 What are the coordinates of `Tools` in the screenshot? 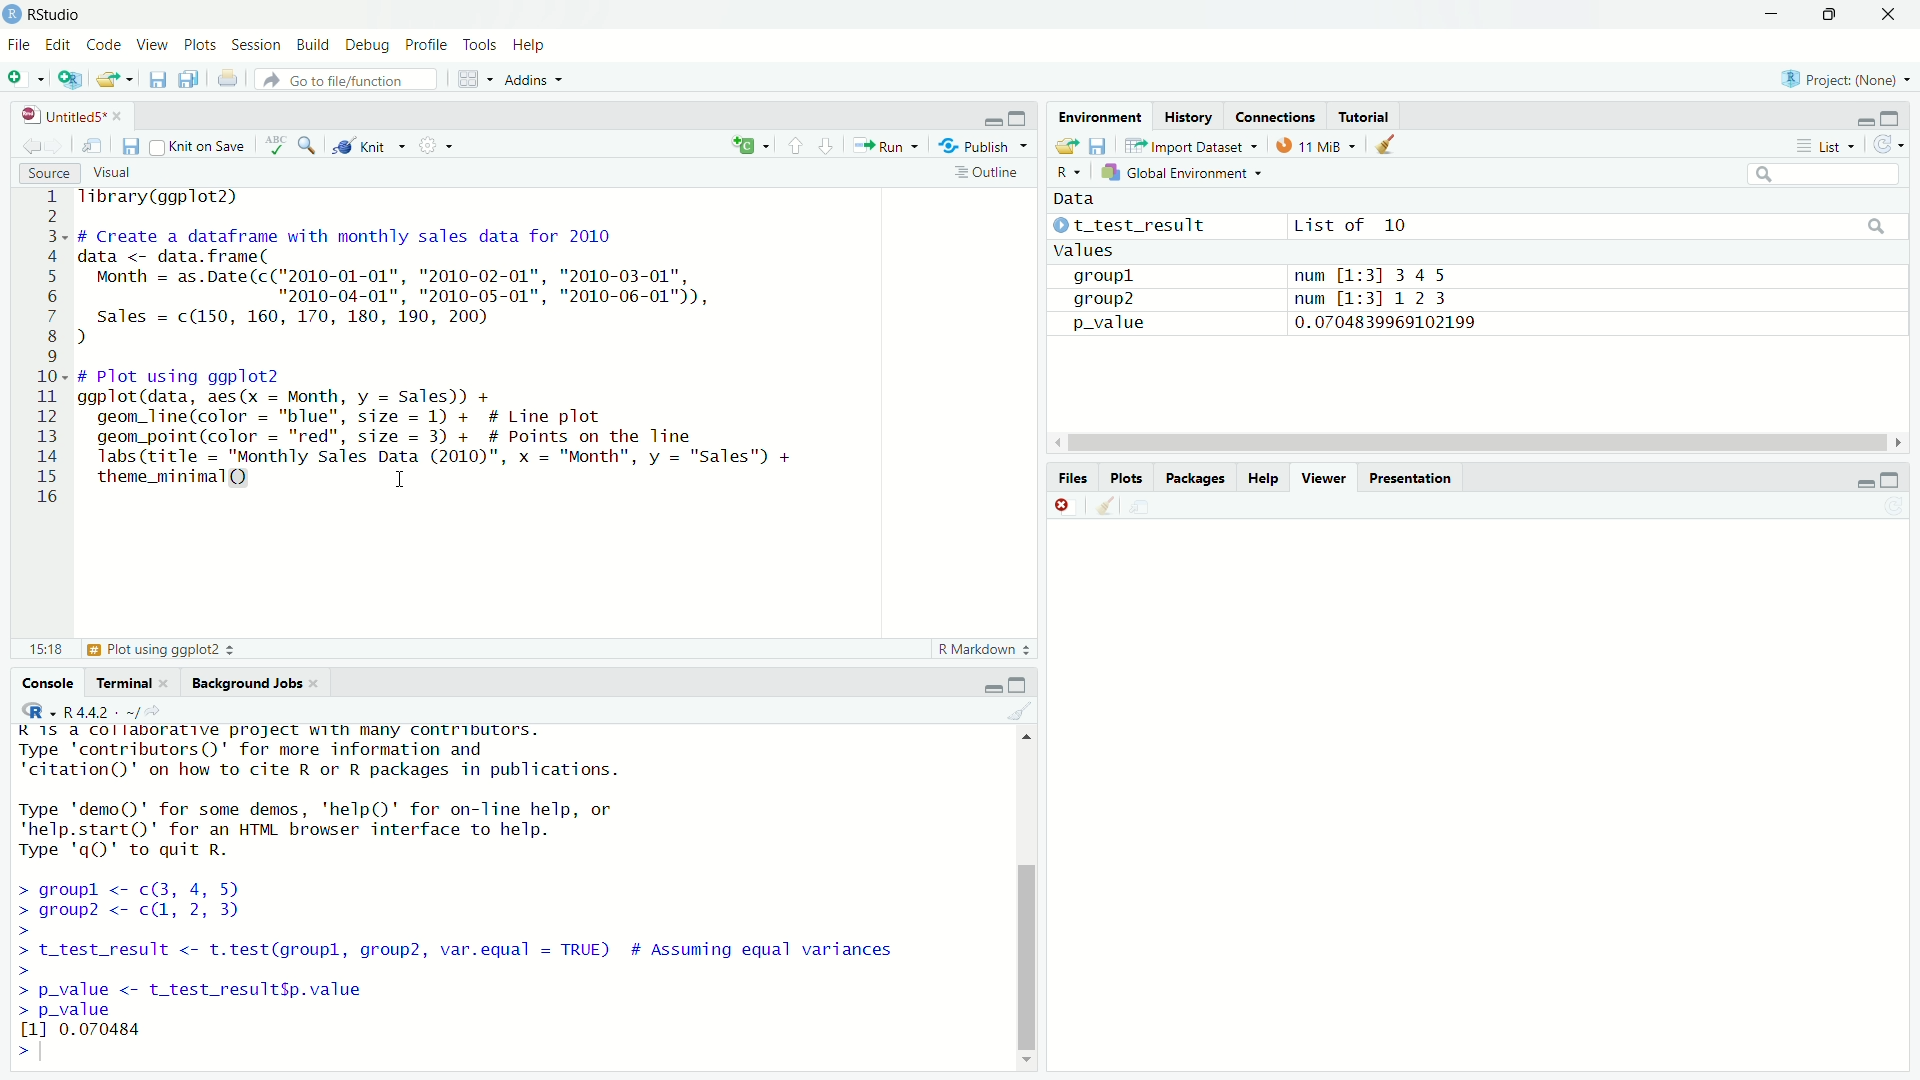 It's located at (480, 41).